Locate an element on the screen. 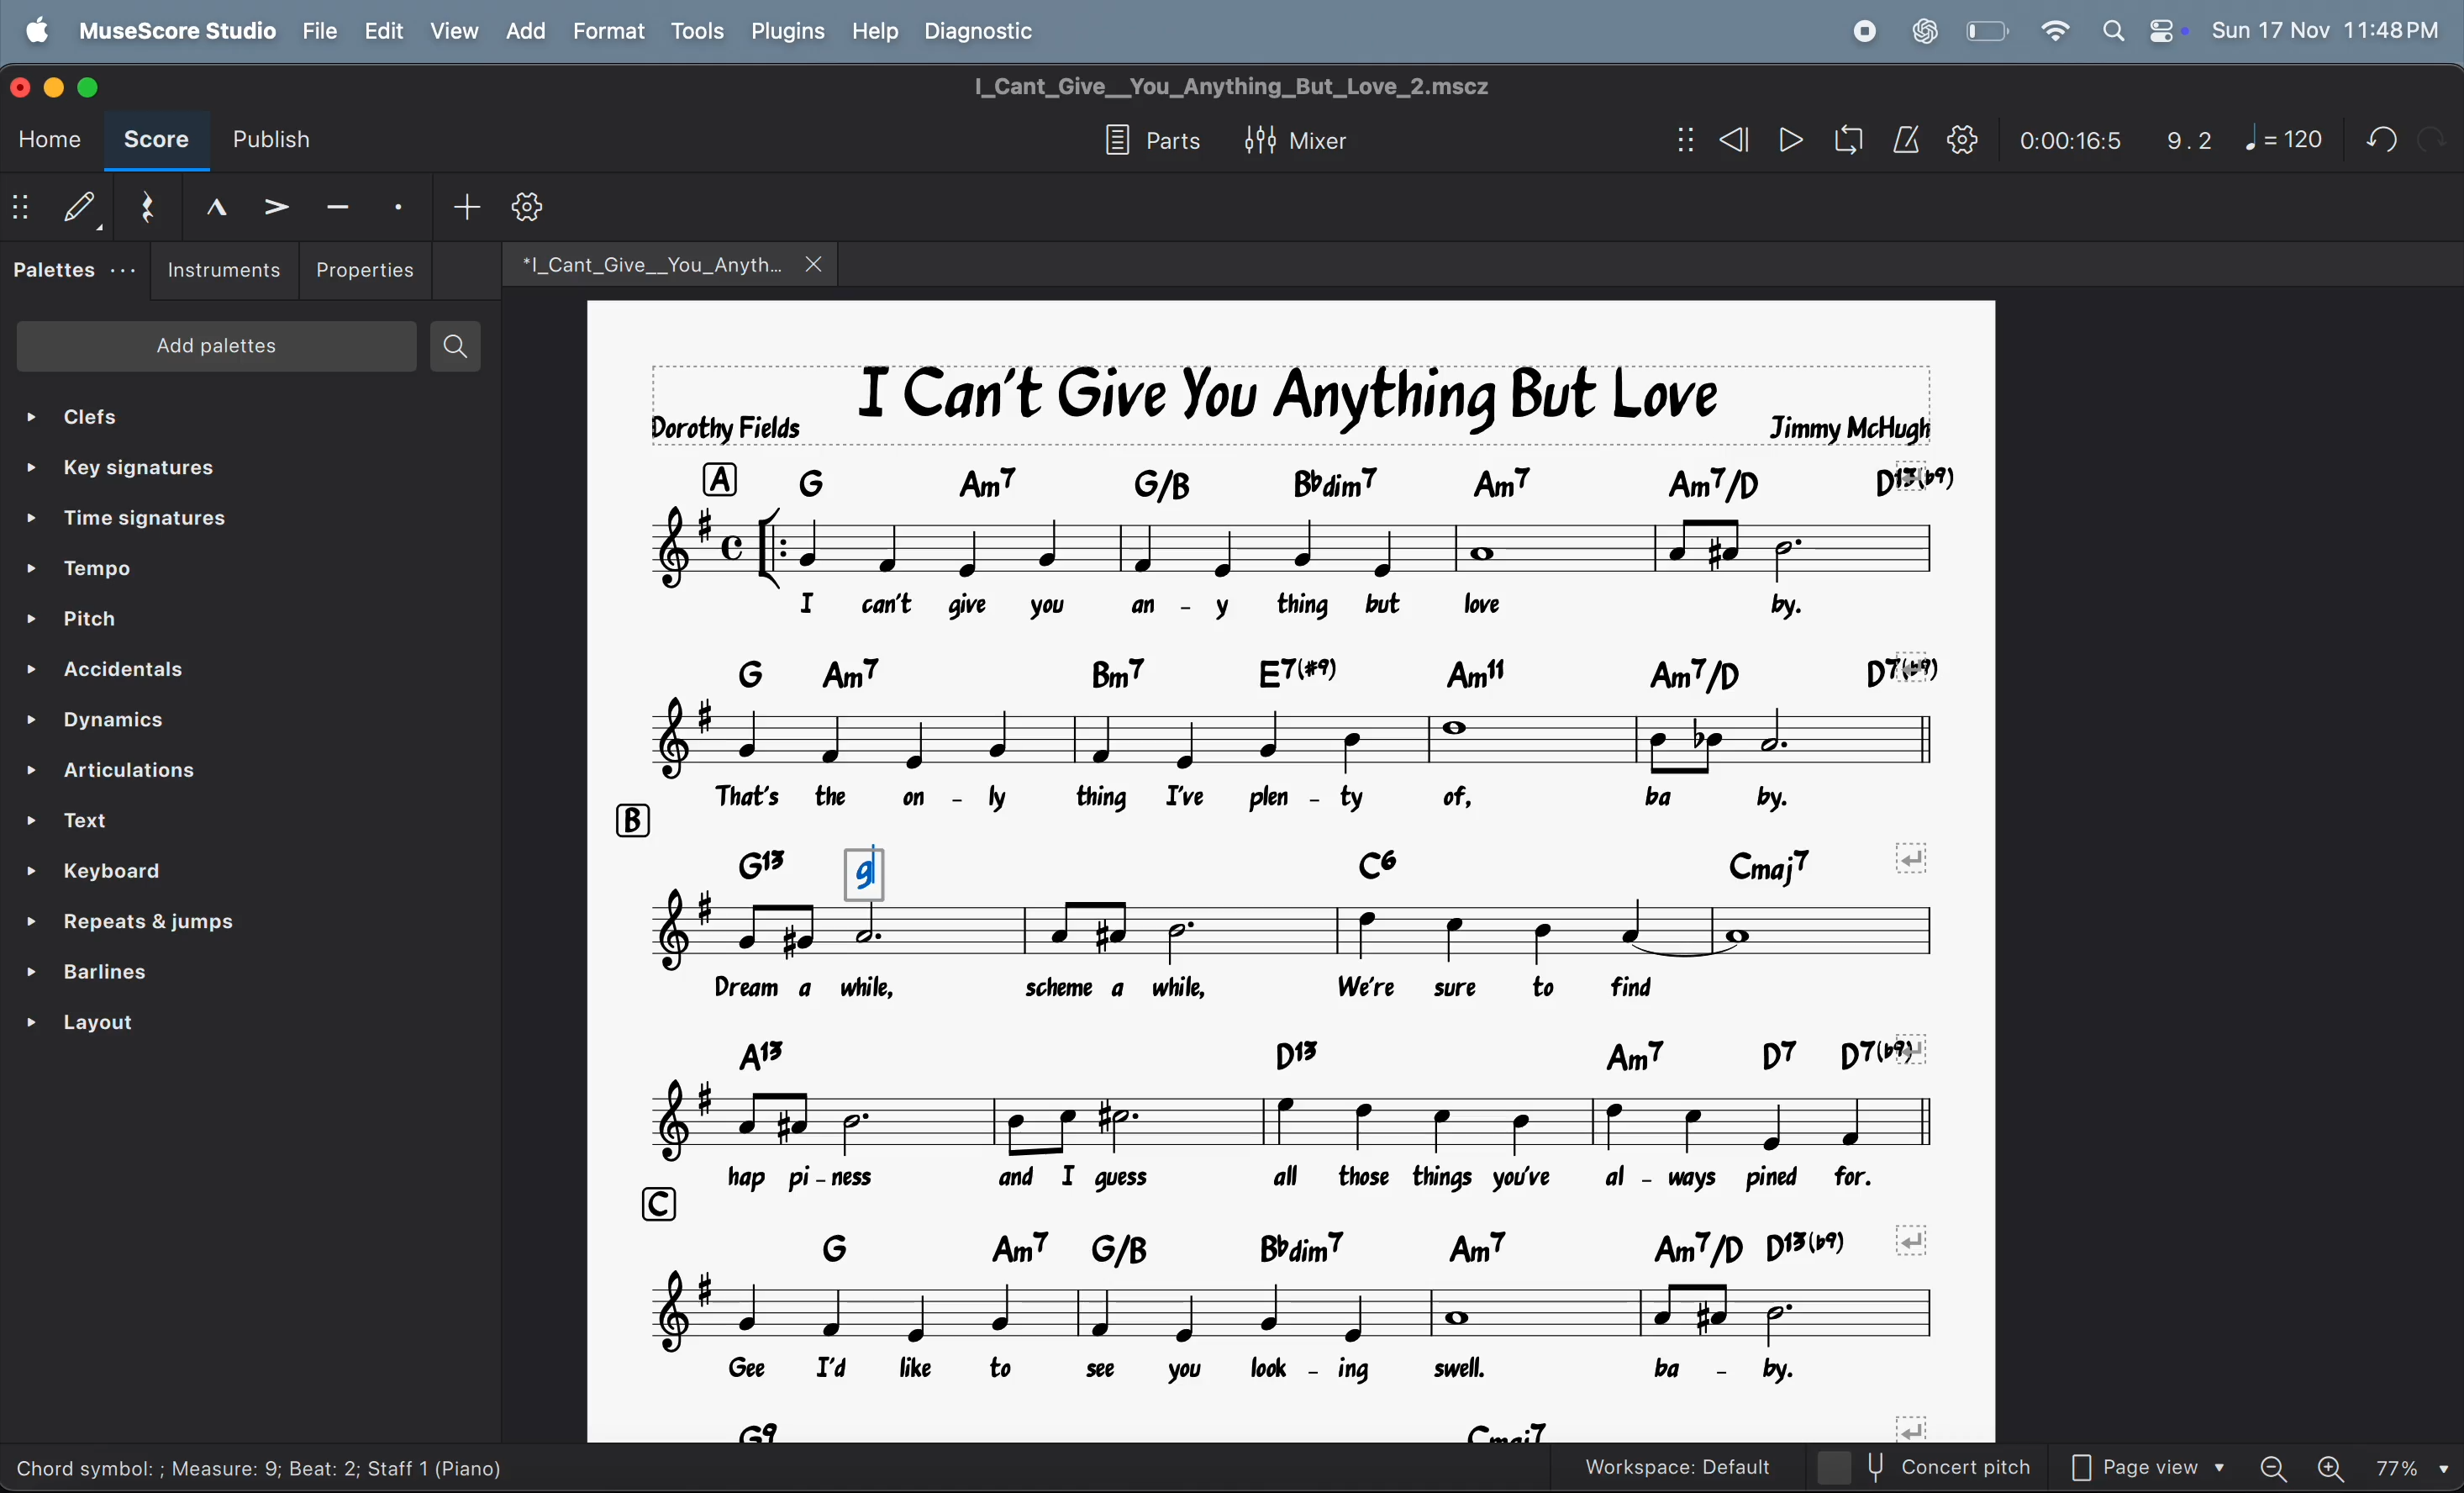 This screenshot has width=2464, height=1493. lyrics is located at coordinates (1288, 606).